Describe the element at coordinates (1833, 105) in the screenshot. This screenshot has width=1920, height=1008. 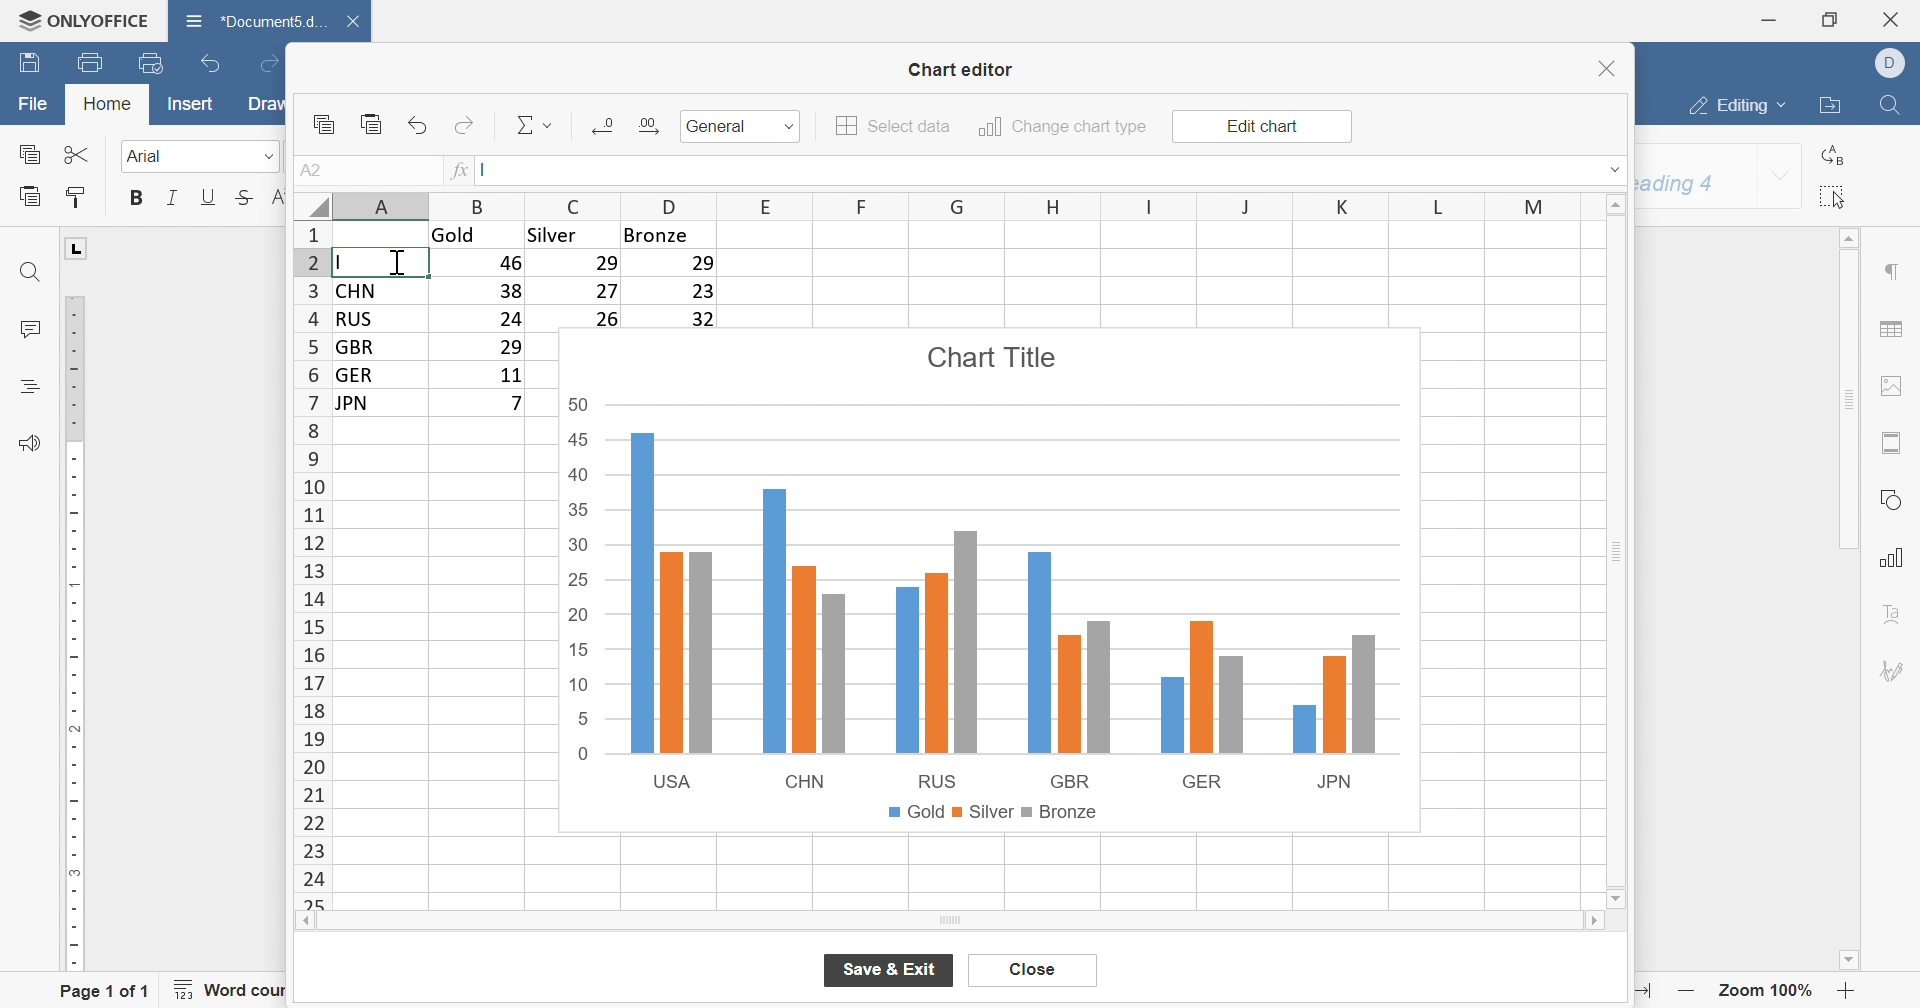
I see `open file location` at that location.